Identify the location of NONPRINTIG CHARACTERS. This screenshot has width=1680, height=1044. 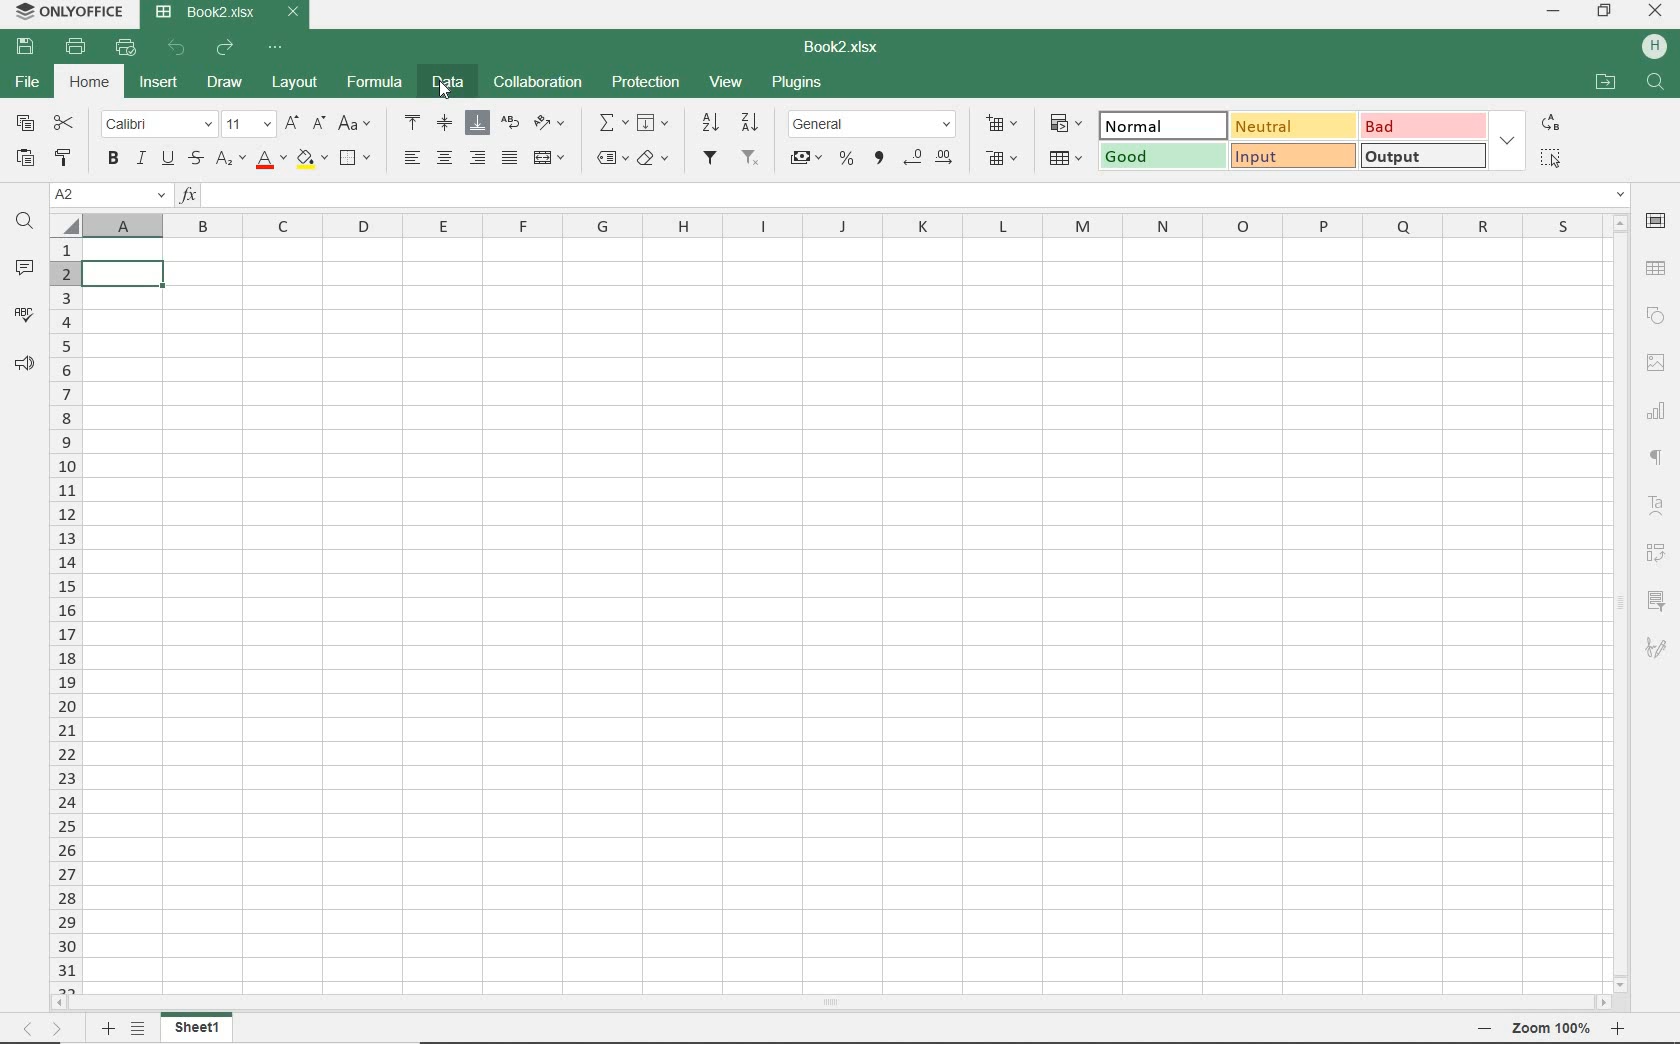
(1658, 460).